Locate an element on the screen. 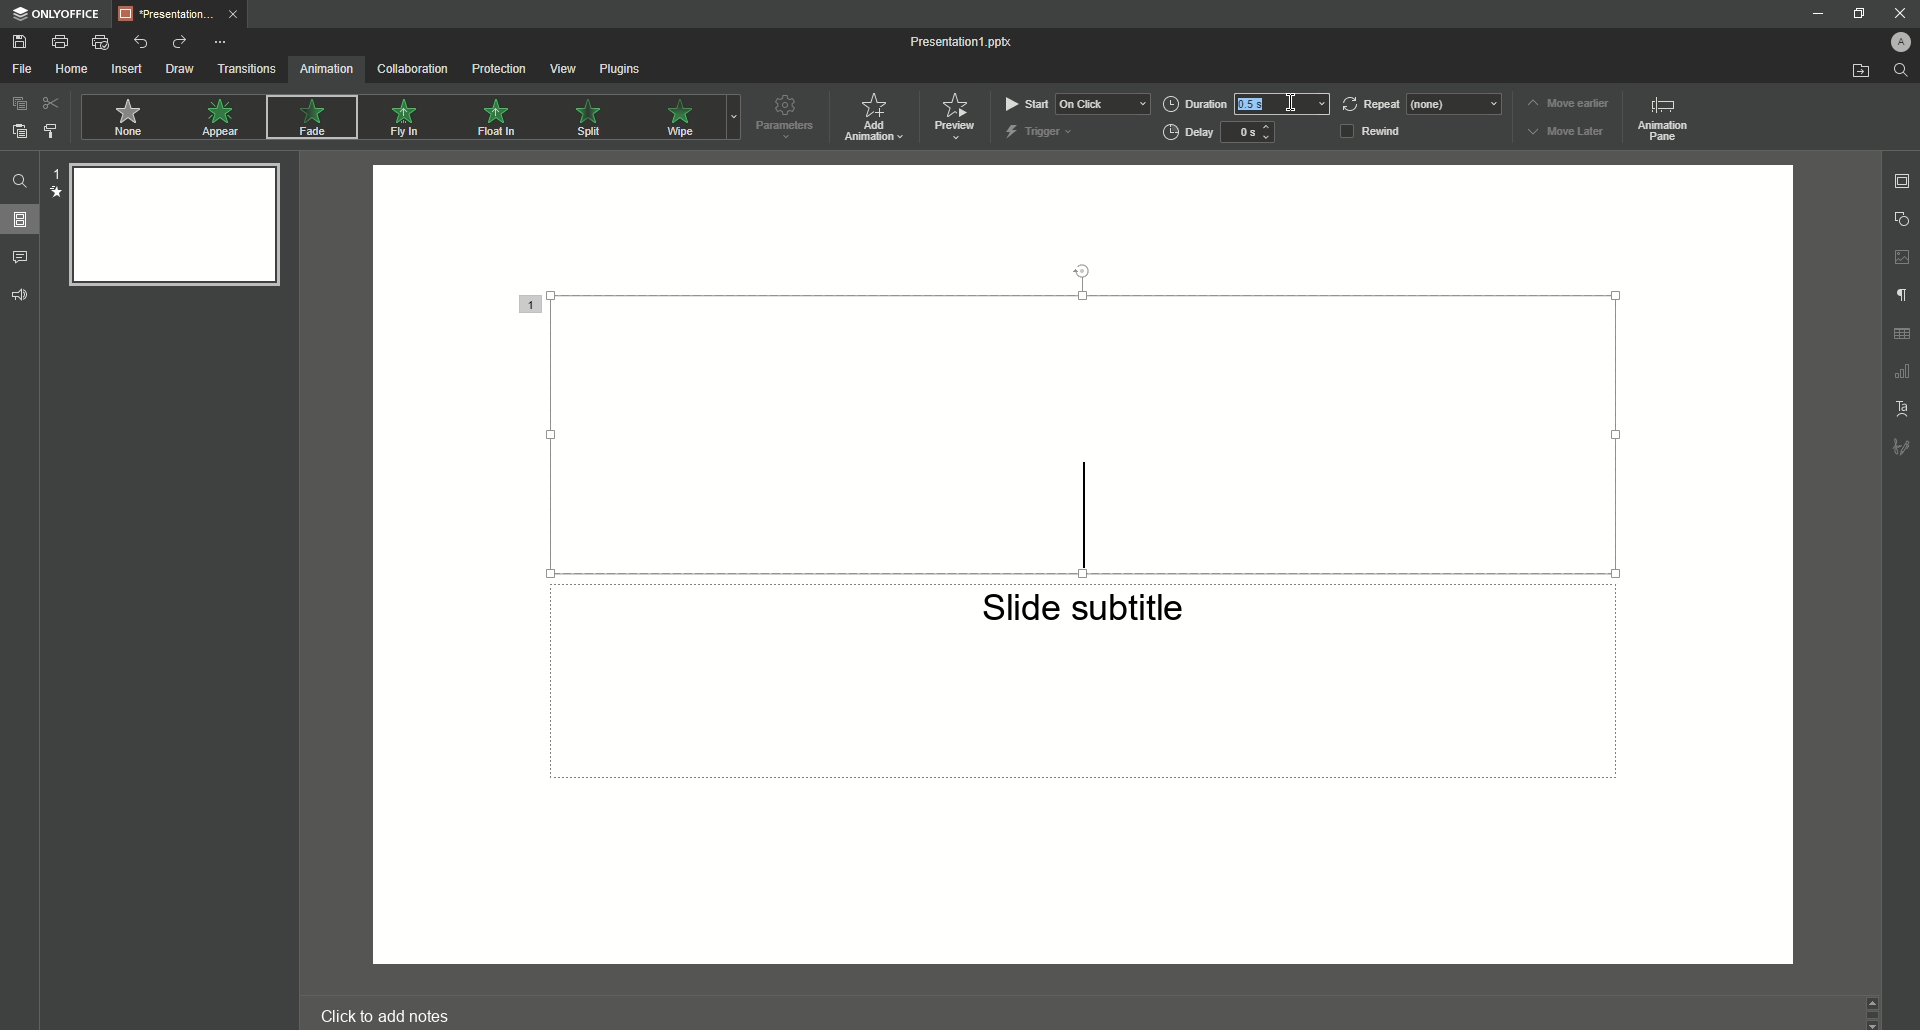  Transitions is located at coordinates (247, 68).